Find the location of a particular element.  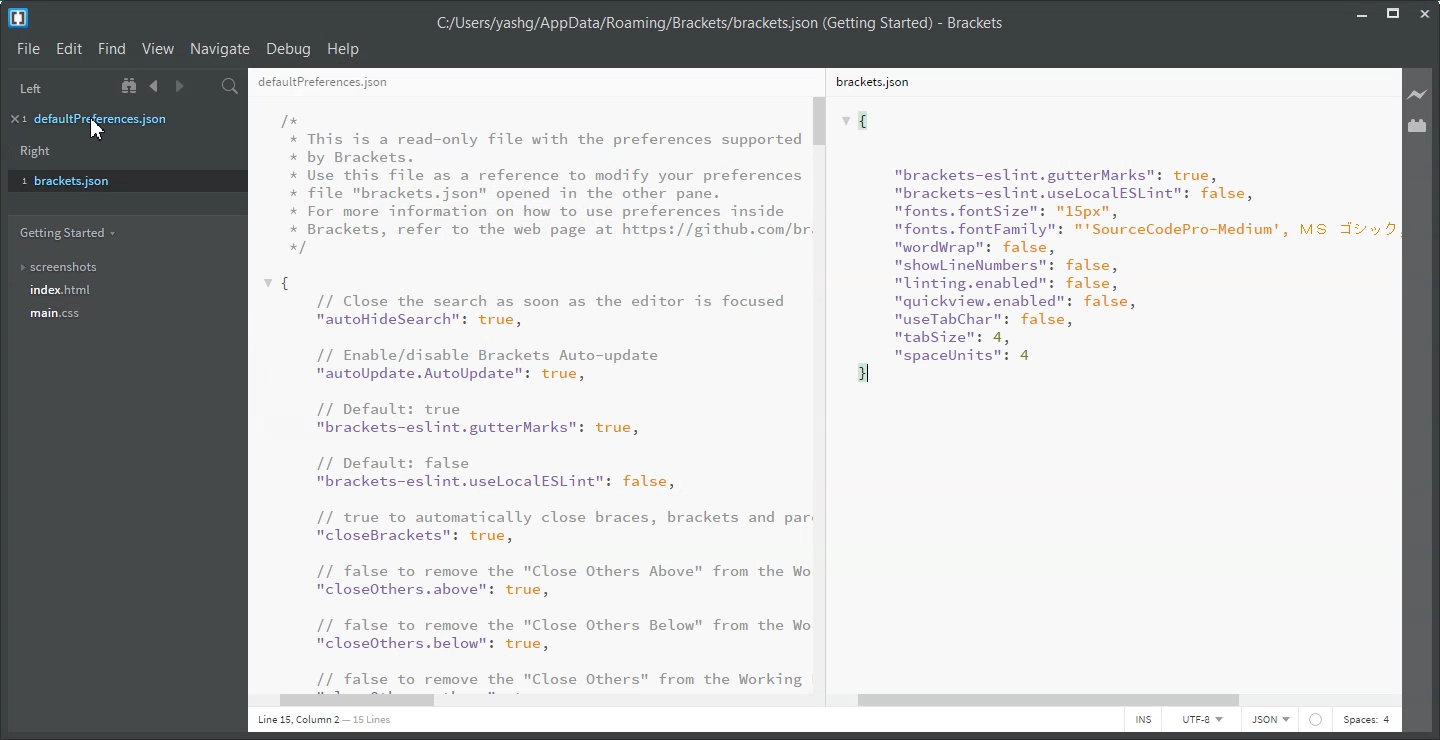

Text is located at coordinates (526, 393).